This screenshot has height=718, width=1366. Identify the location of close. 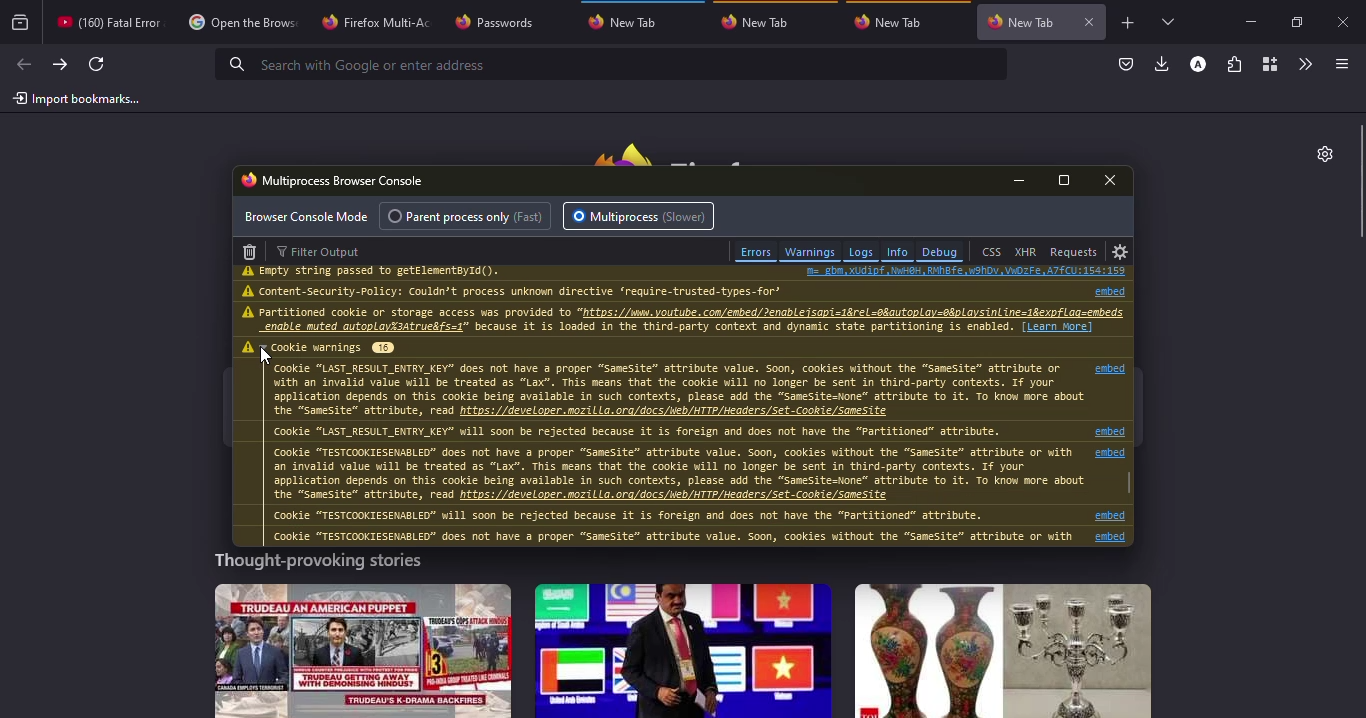
(1114, 180).